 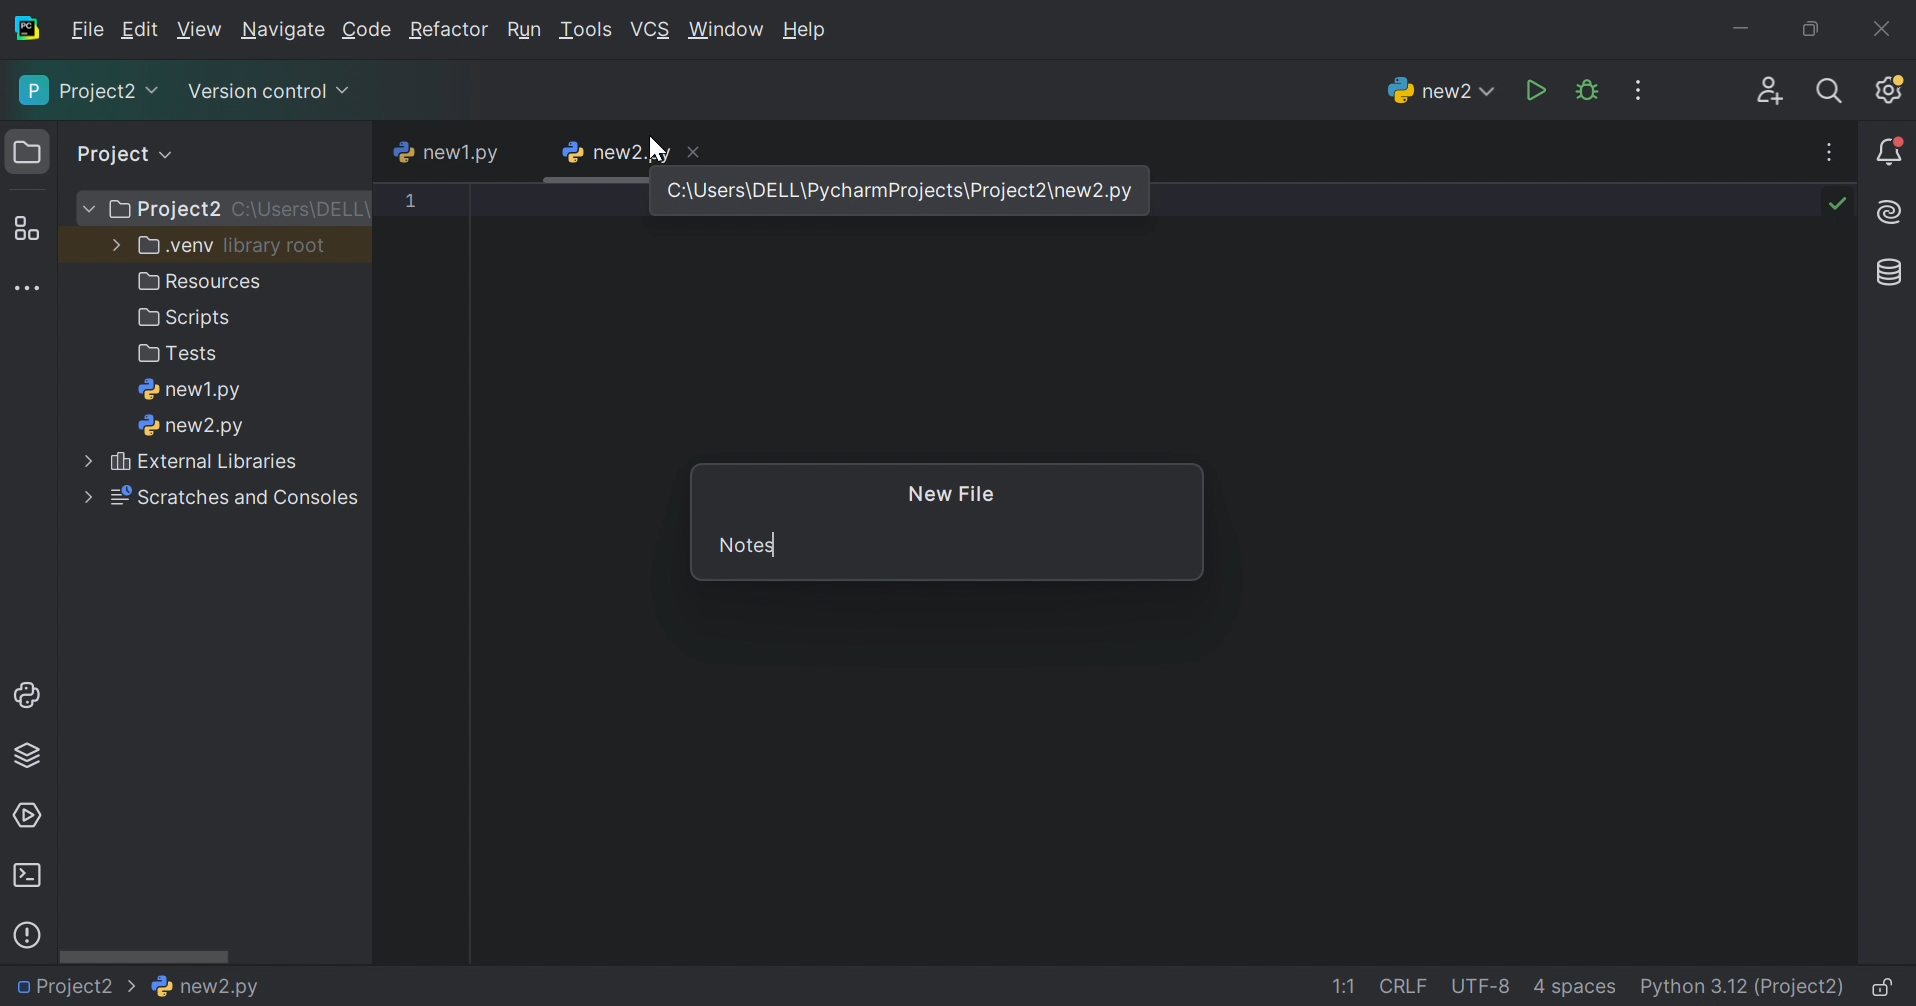 I want to click on library root, so click(x=279, y=245).